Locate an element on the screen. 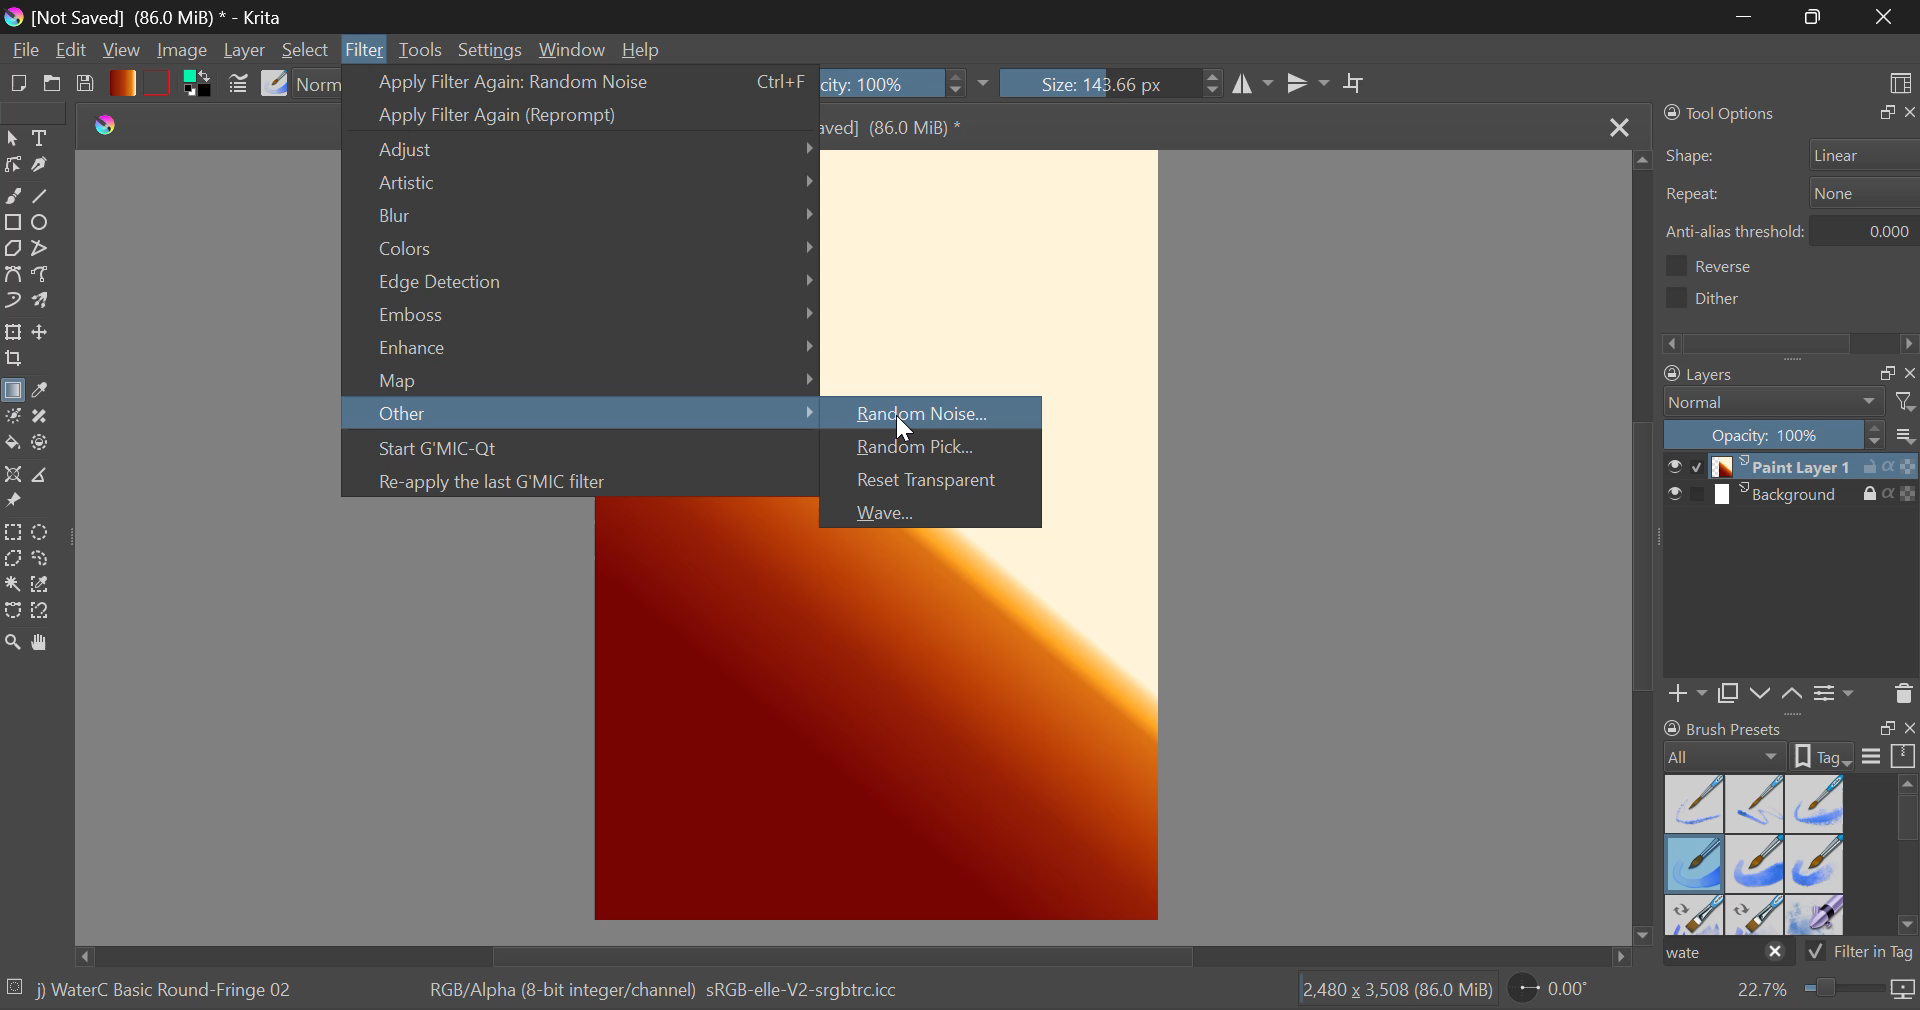  color scale is located at coordinates (1908, 497).